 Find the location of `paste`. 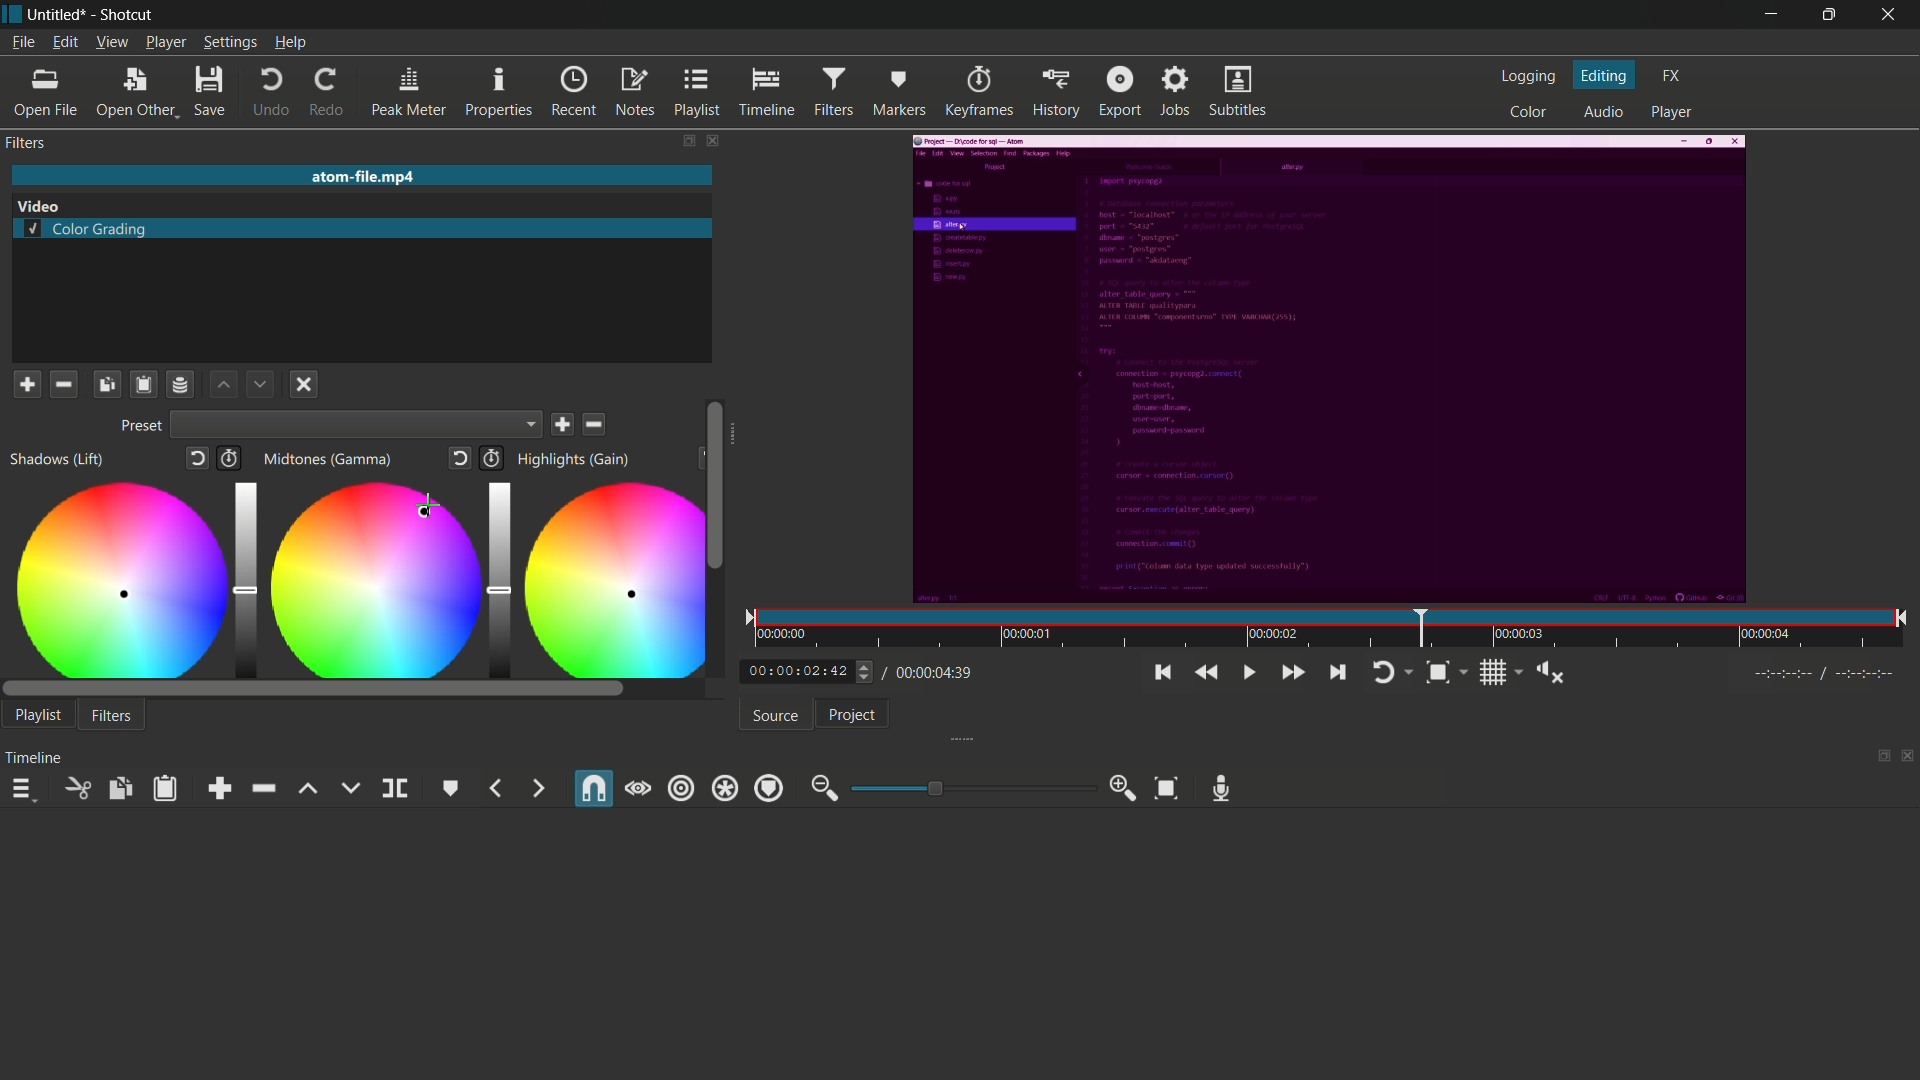

paste is located at coordinates (169, 788).